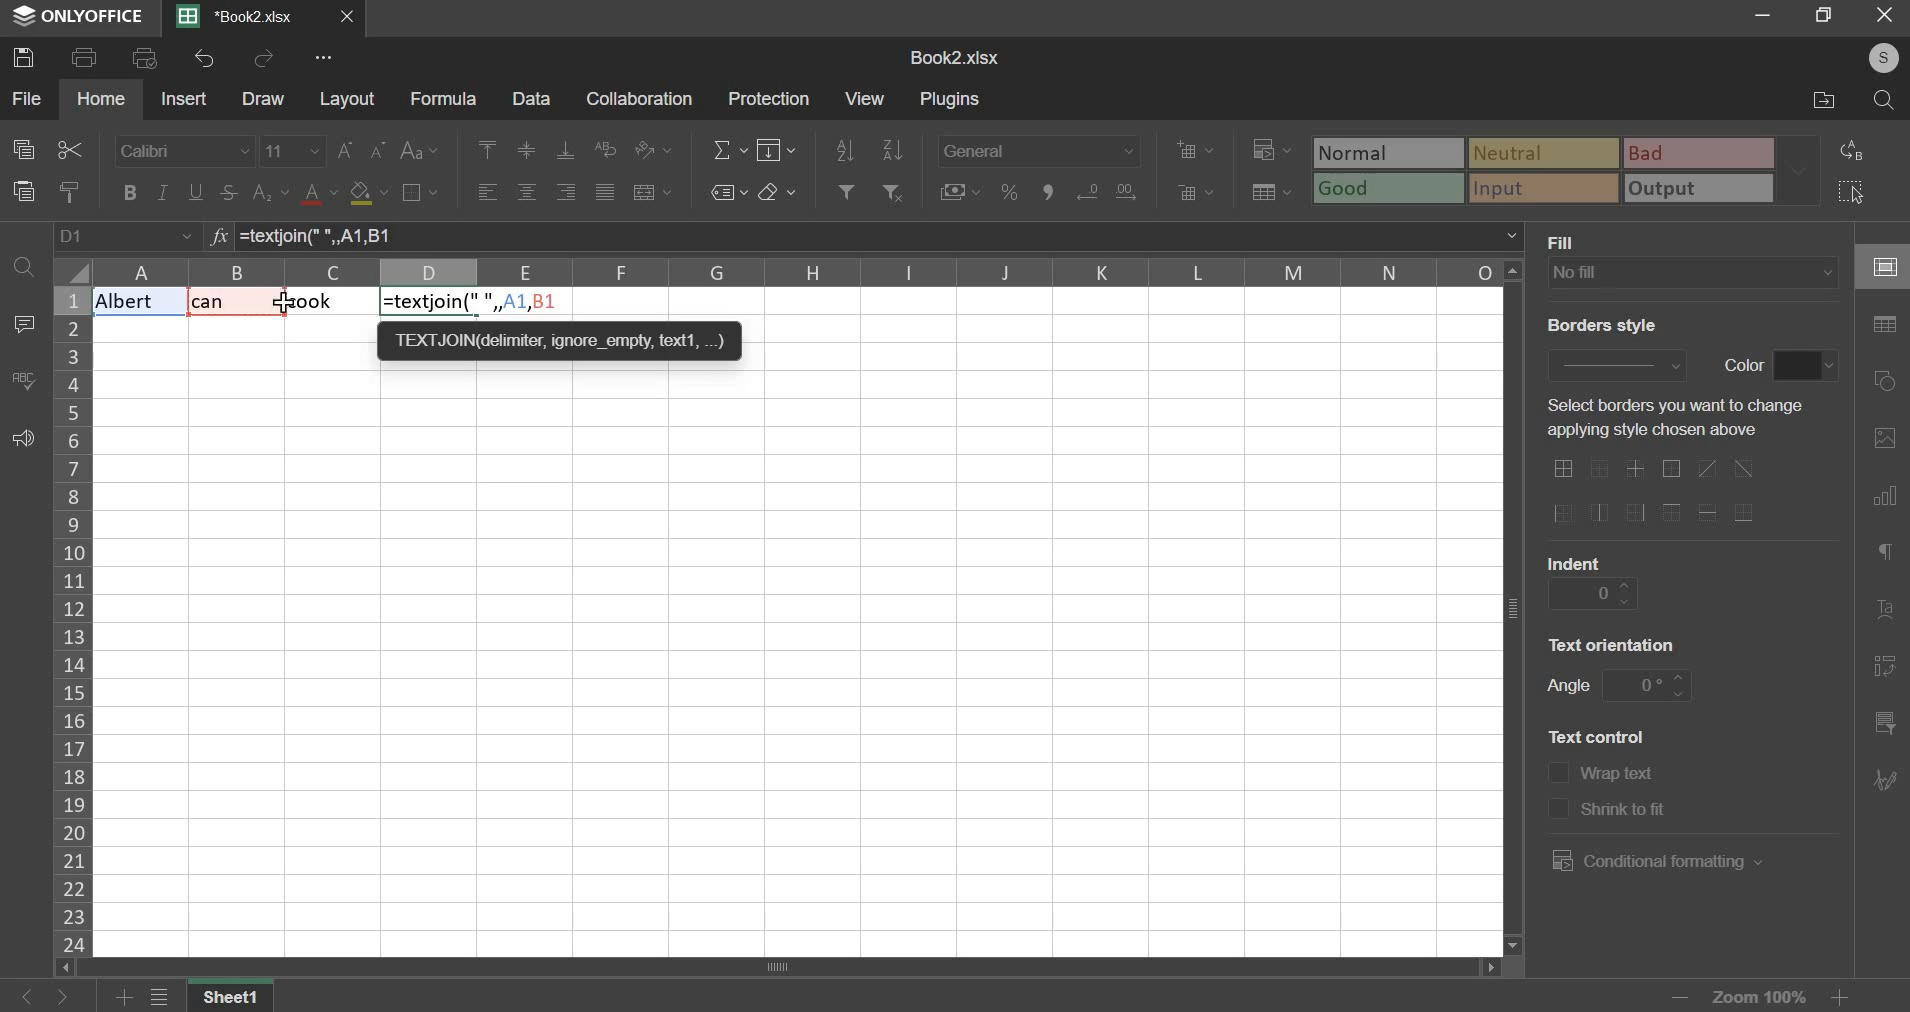 The width and height of the screenshot is (1910, 1012). I want to click on change case, so click(418, 151).